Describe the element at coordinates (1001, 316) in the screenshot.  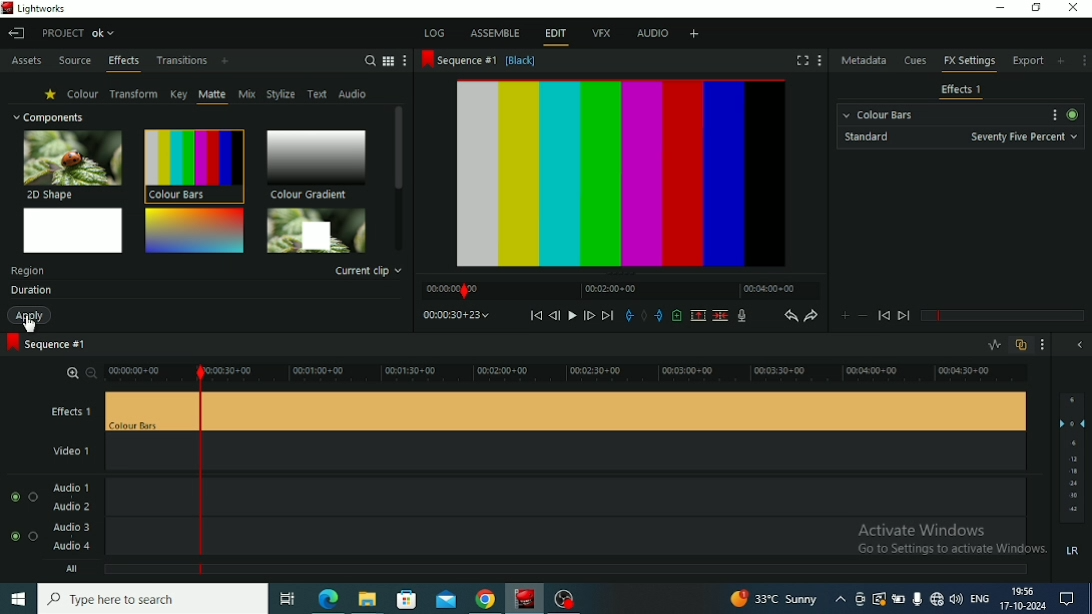
I see `Keyframe` at that location.